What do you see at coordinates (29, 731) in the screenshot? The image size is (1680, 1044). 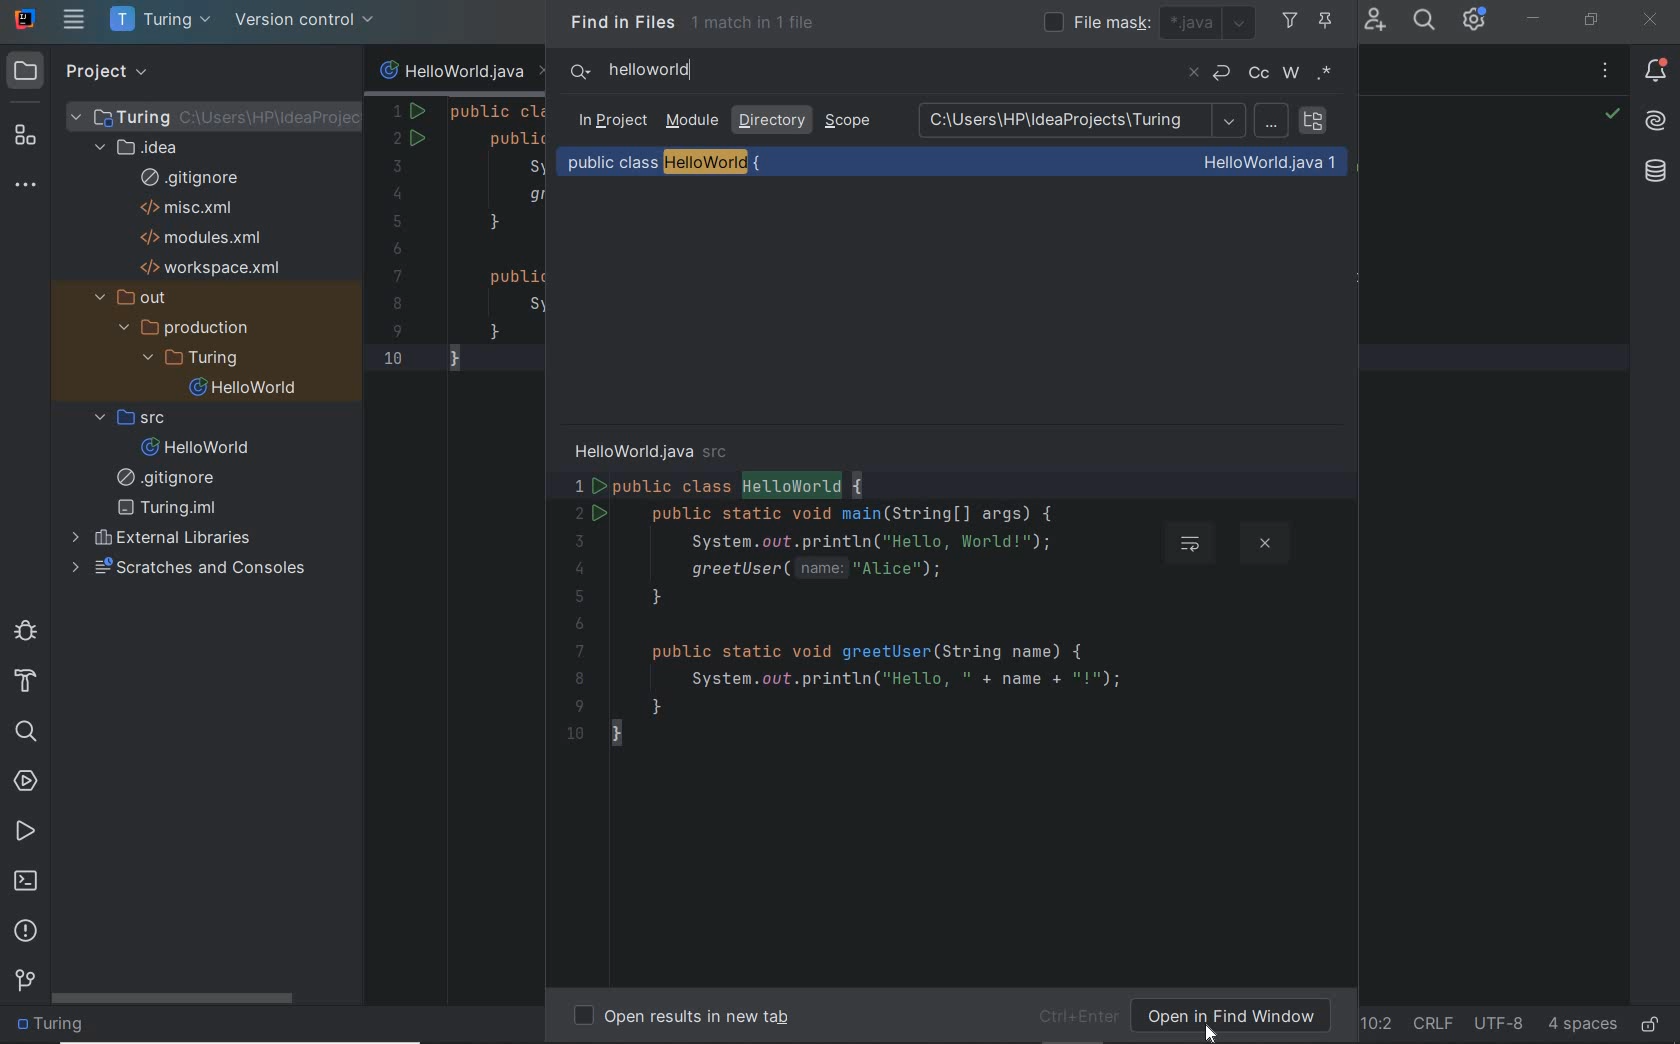 I see `search` at bounding box center [29, 731].